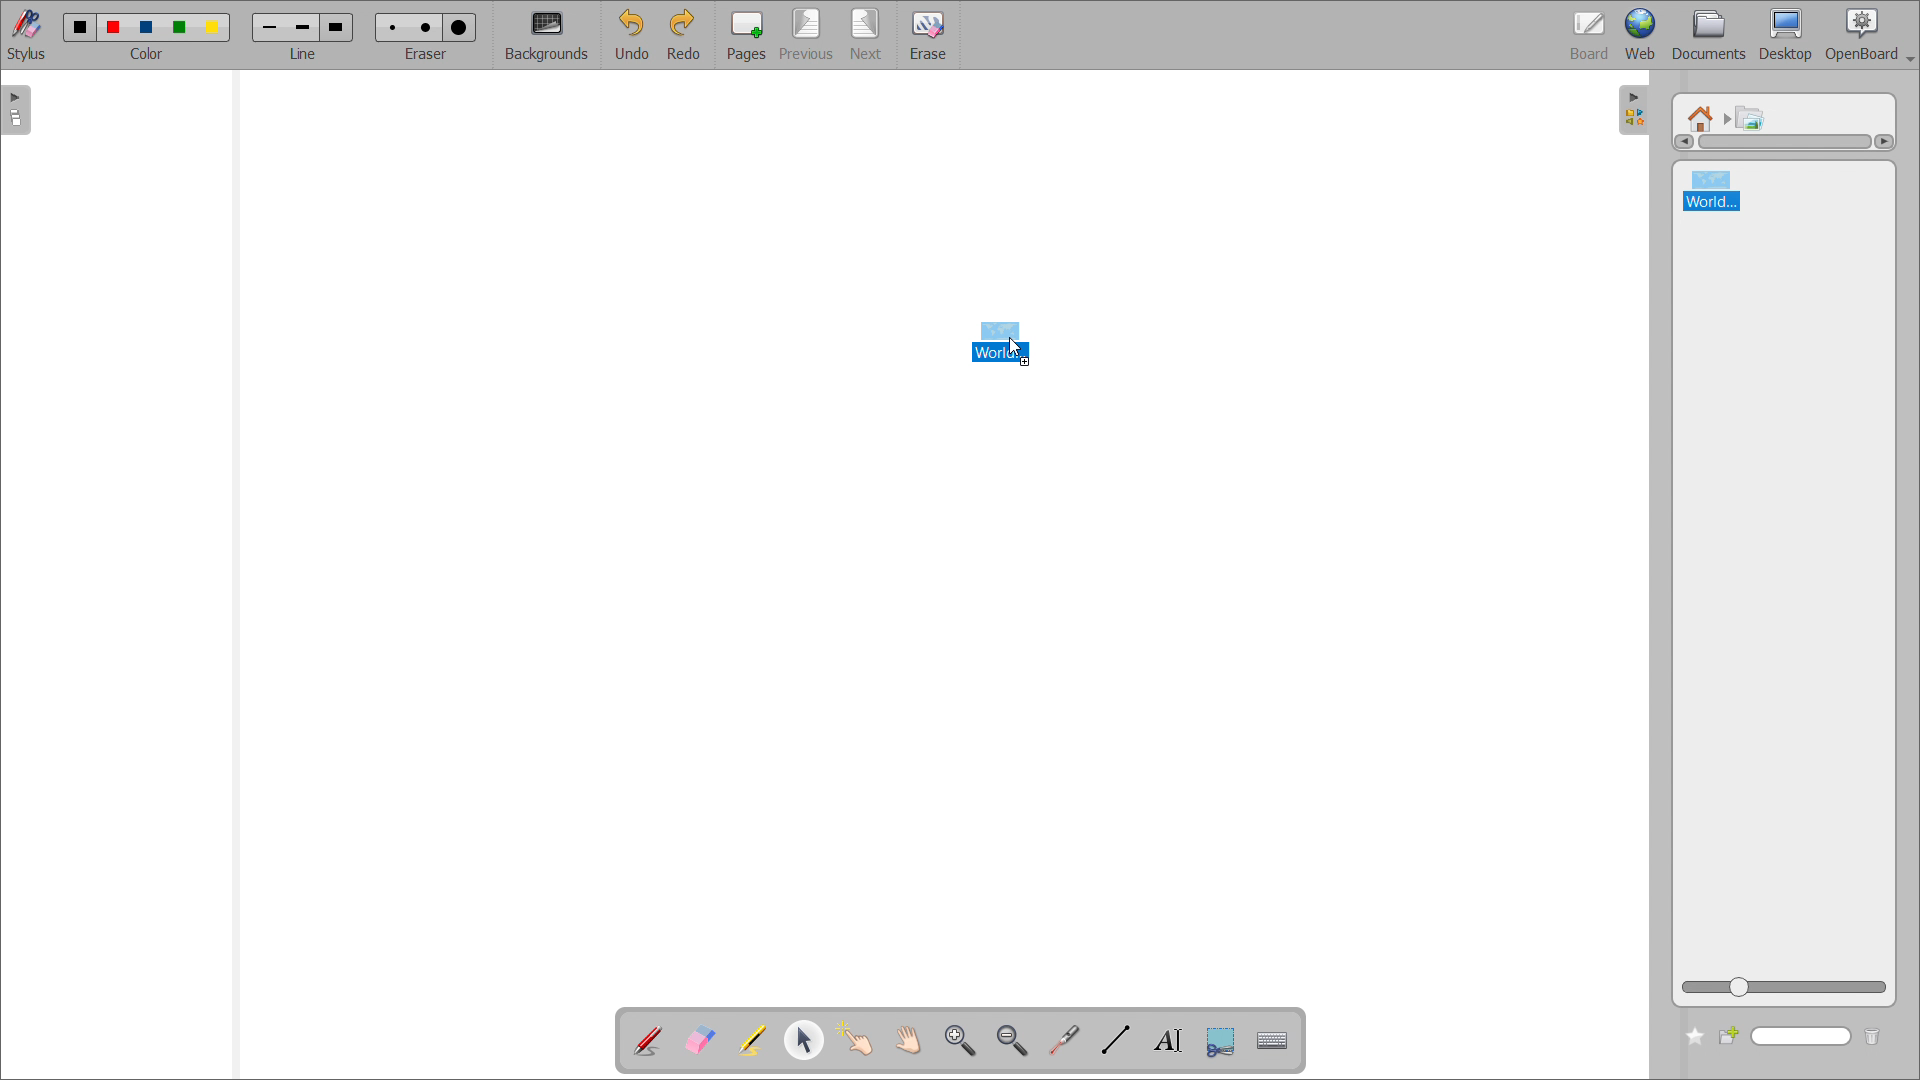 This screenshot has height=1080, width=1920. I want to click on write text, so click(1169, 1040).